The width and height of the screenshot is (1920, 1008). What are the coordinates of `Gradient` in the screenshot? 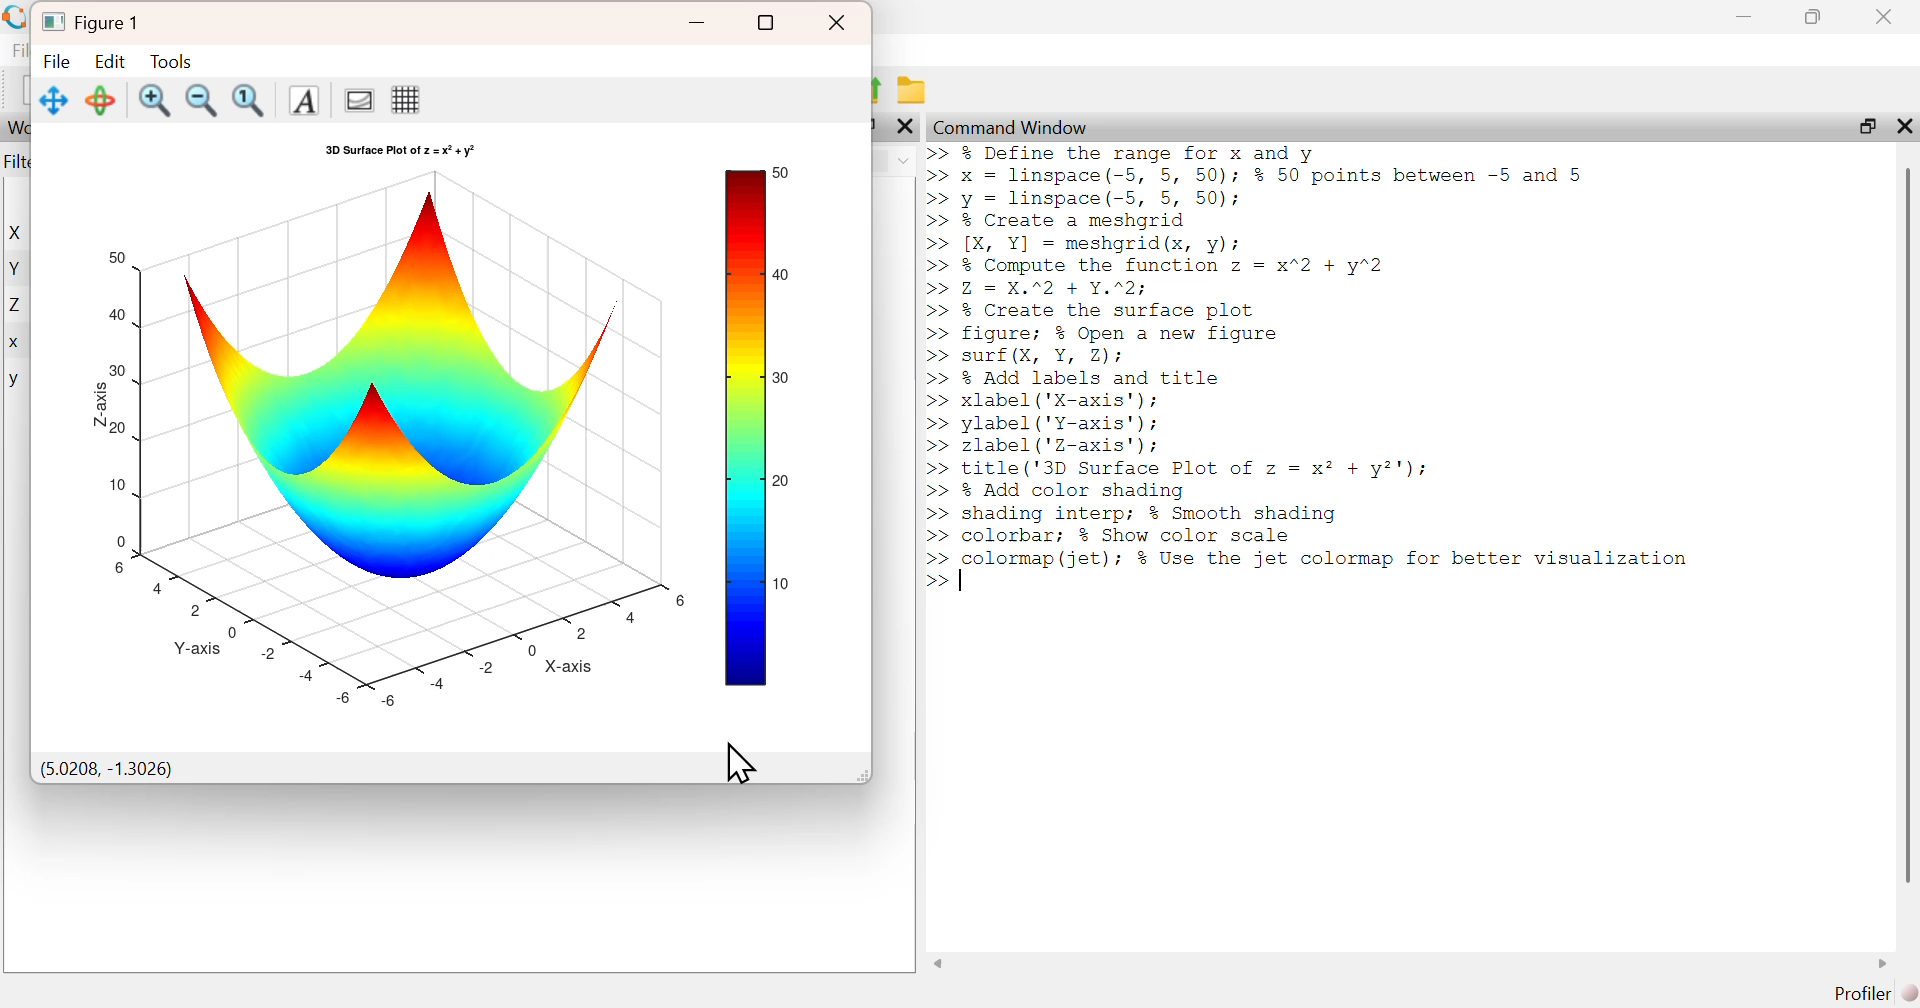 It's located at (356, 99).